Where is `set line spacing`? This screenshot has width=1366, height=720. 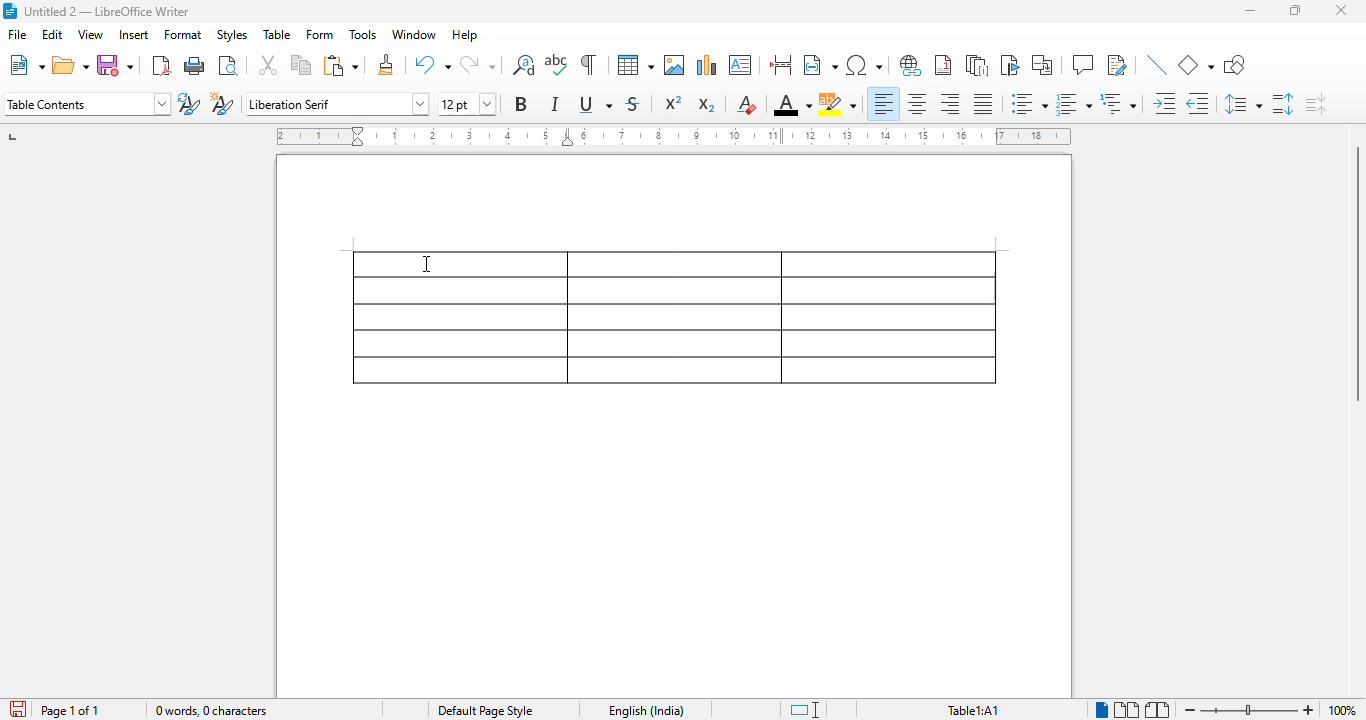
set line spacing is located at coordinates (1243, 103).